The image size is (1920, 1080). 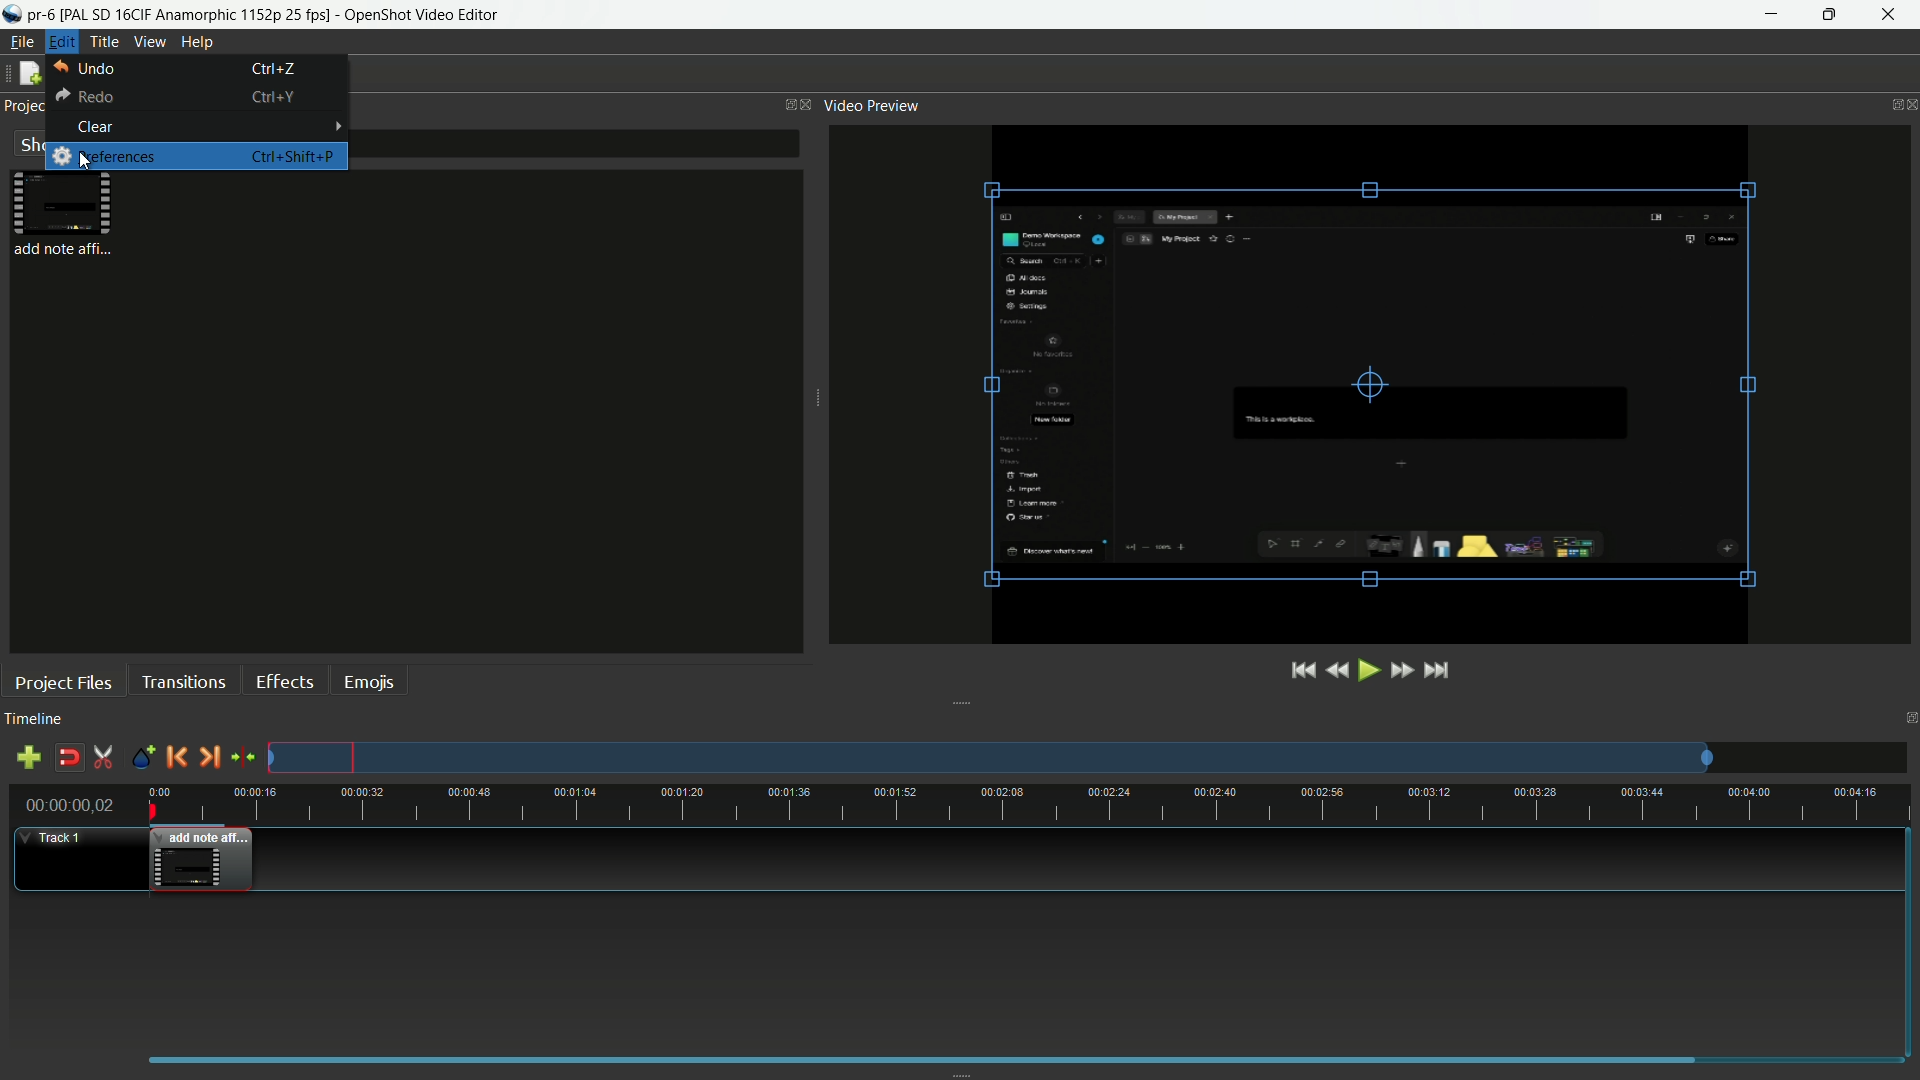 What do you see at coordinates (211, 756) in the screenshot?
I see `next marker` at bounding box center [211, 756].